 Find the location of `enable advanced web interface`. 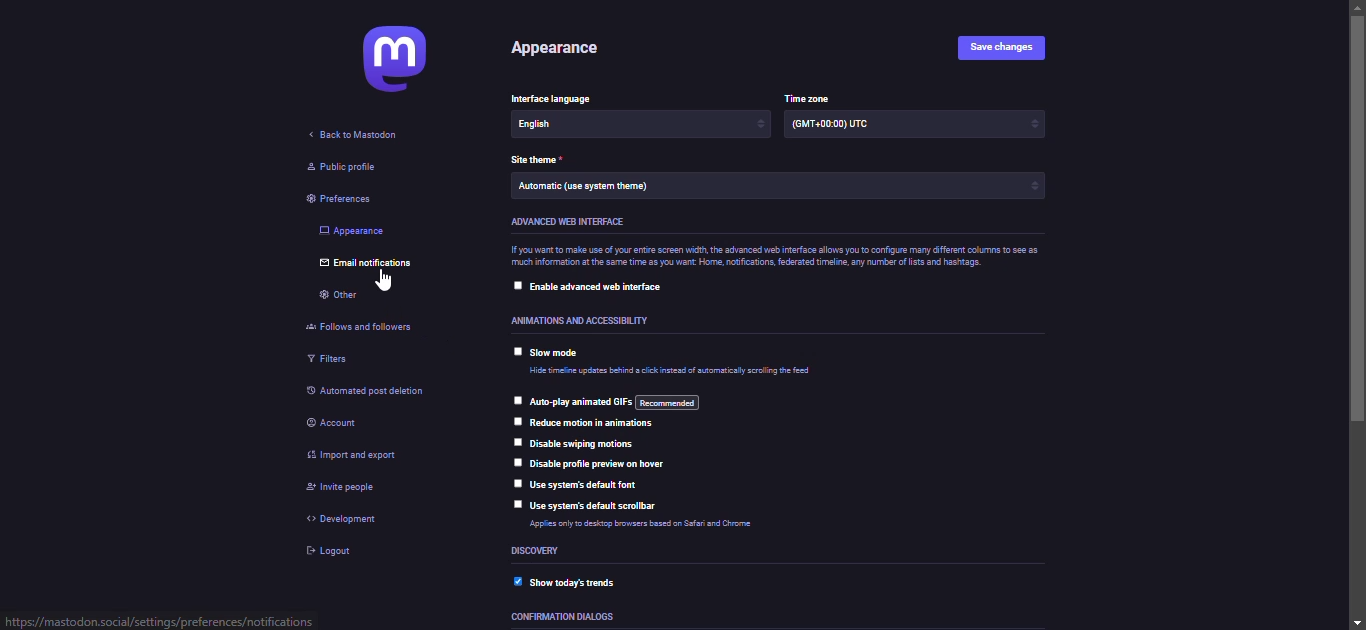

enable advanced web interface is located at coordinates (605, 288).